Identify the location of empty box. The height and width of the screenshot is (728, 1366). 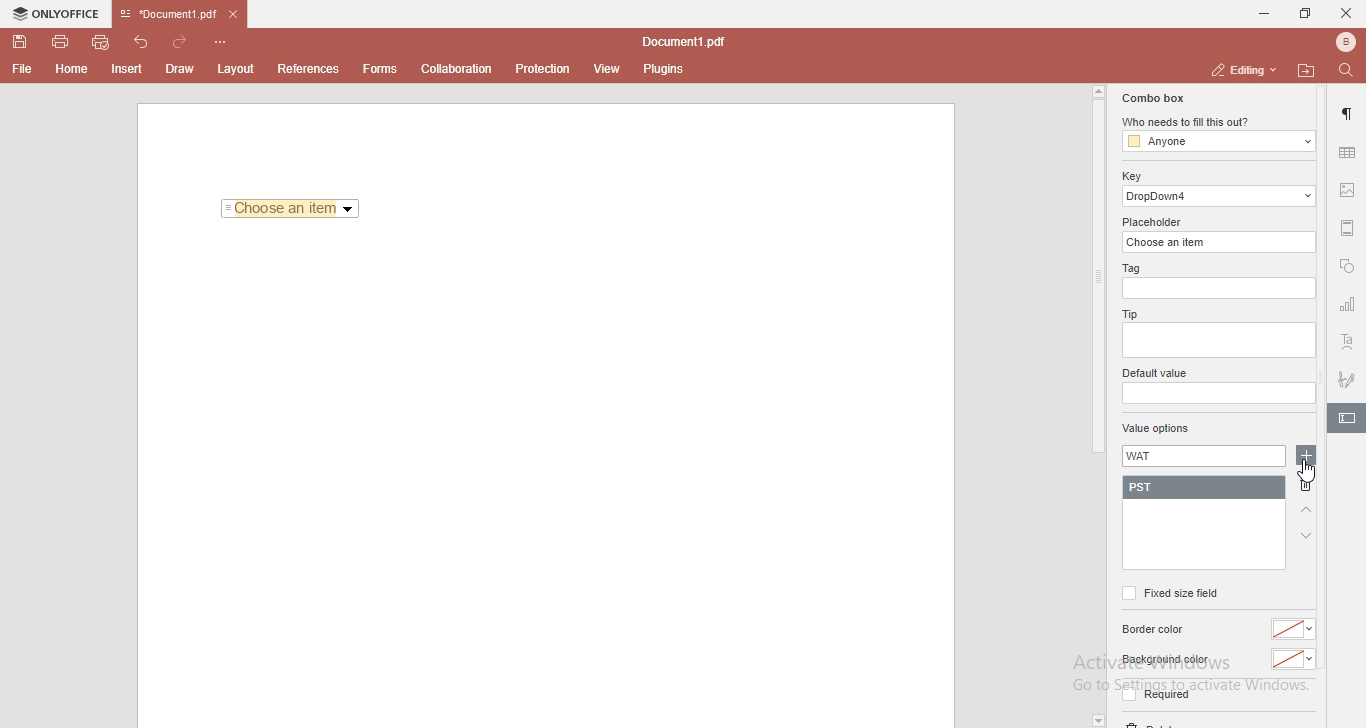
(1217, 394).